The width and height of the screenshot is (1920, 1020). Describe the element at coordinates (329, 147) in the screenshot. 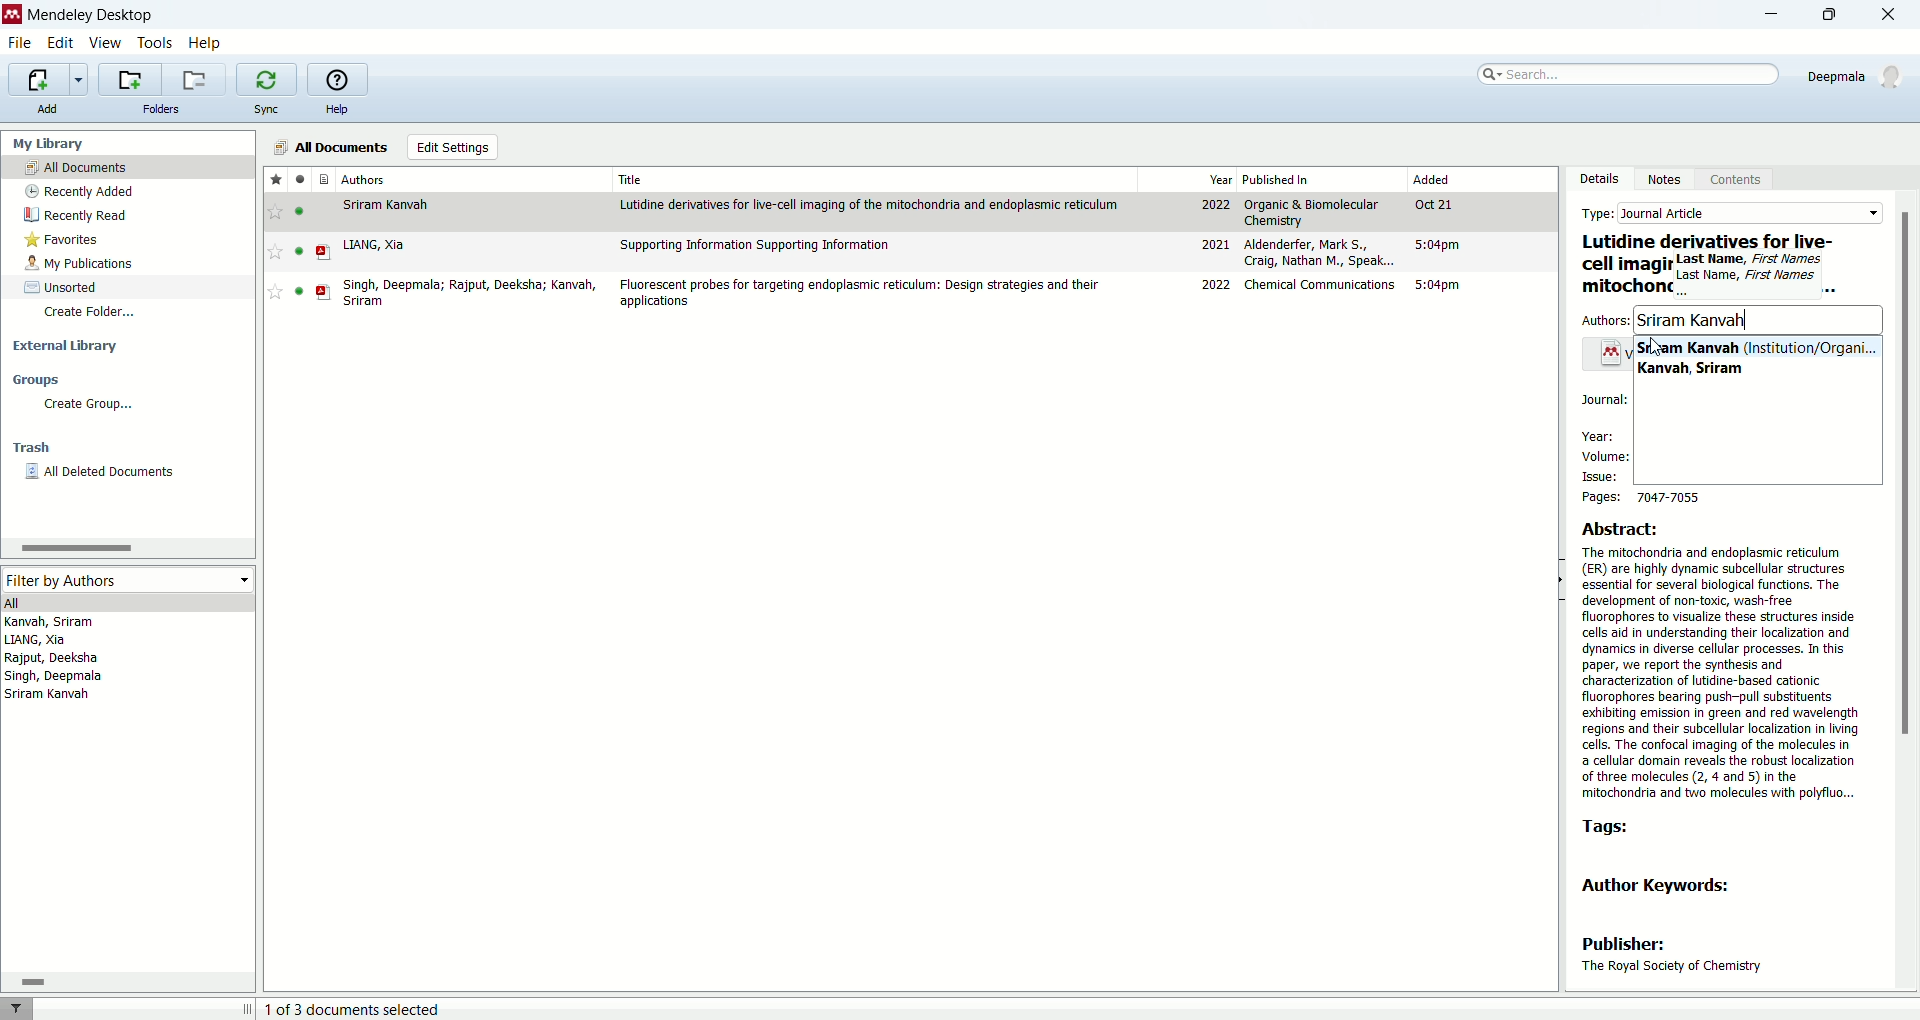

I see `all documnets` at that location.